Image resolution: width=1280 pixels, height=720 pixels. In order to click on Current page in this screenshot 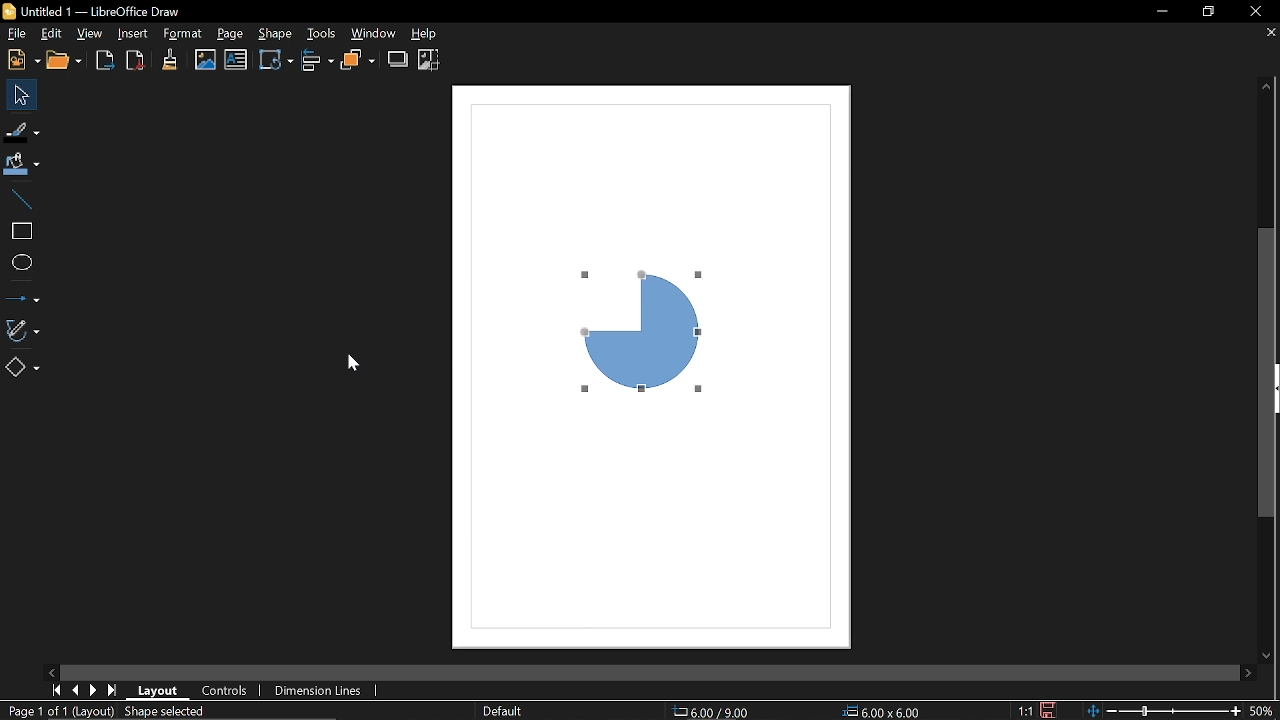, I will do `click(58, 710)`.